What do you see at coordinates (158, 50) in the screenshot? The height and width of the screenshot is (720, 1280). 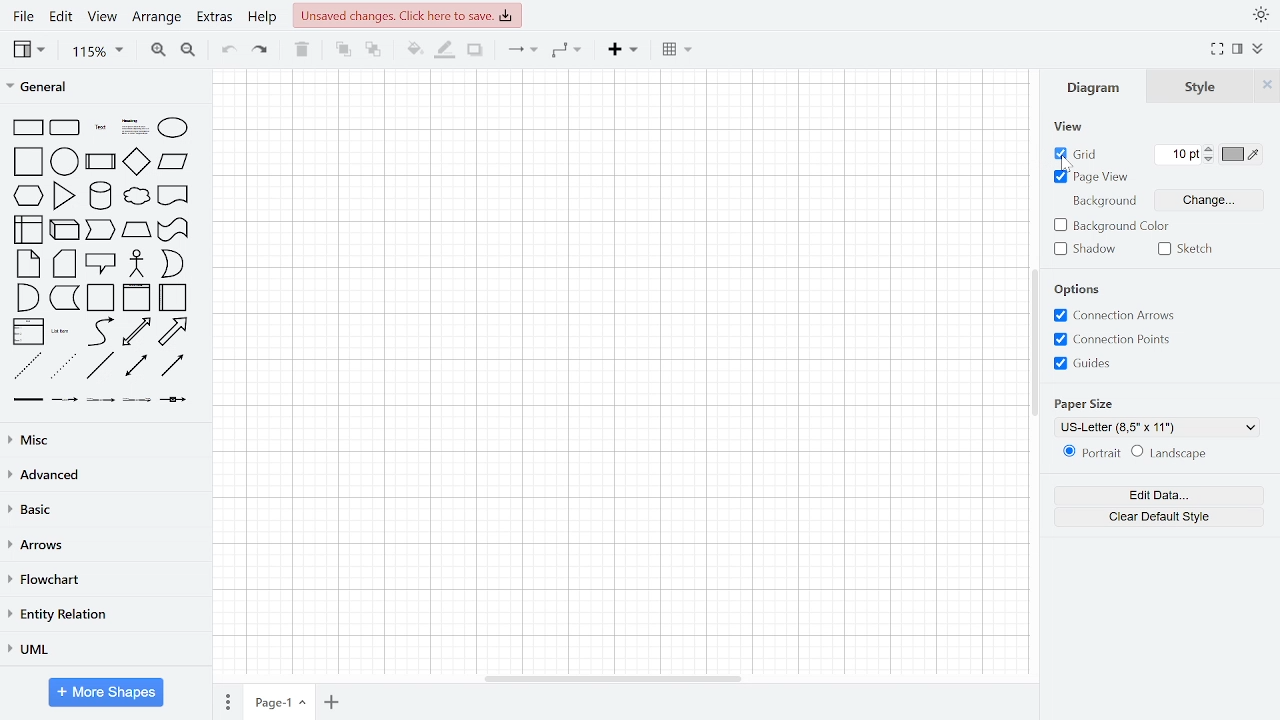 I see `zoom in` at bounding box center [158, 50].